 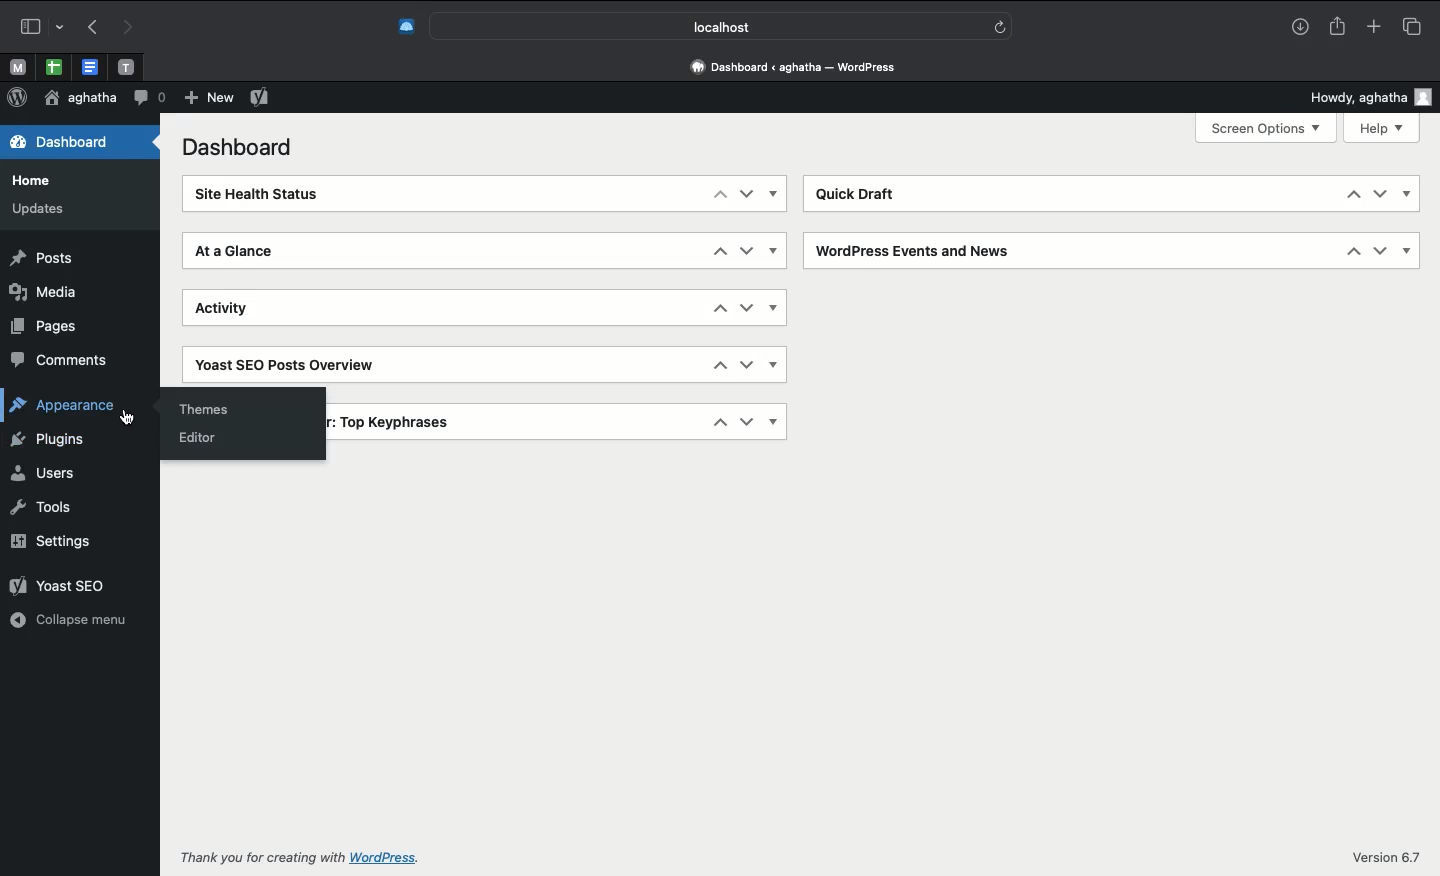 What do you see at coordinates (46, 293) in the screenshot?
I see `Media` at bounding box center [46, 293].